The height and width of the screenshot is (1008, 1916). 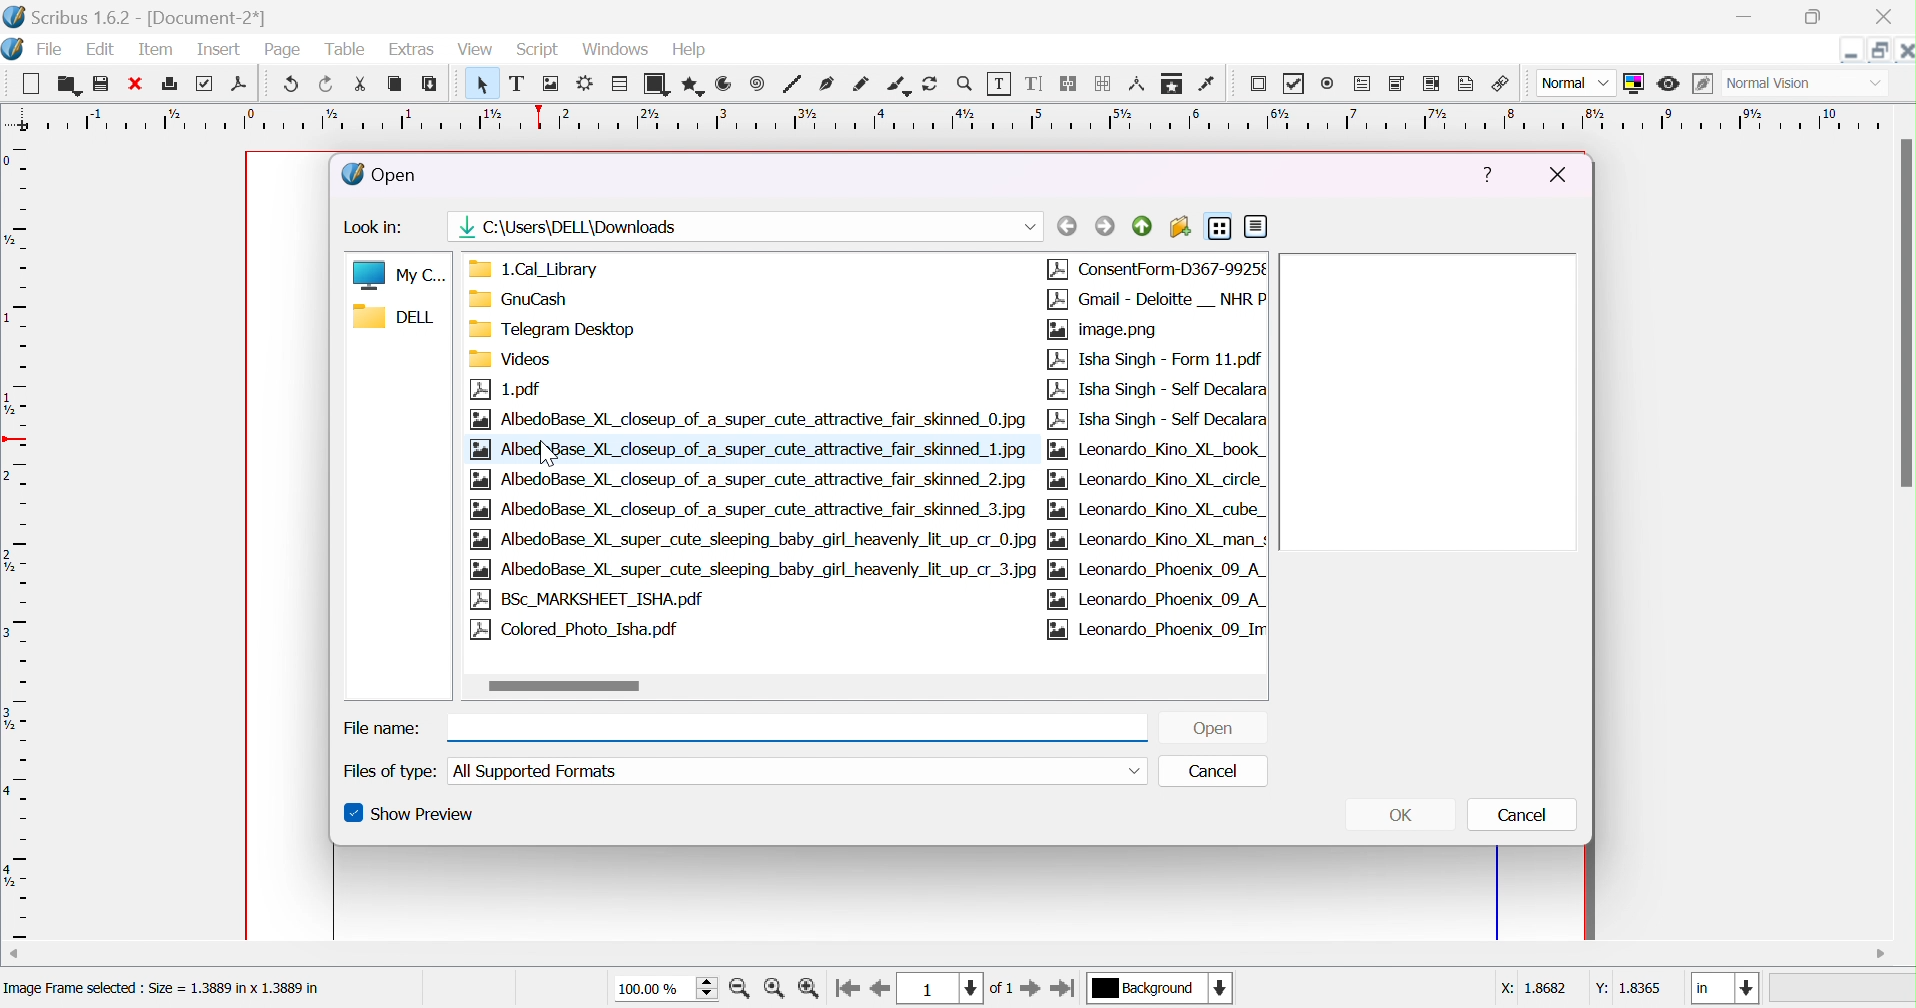 I want to click on cut, so click(x=359, y=84).